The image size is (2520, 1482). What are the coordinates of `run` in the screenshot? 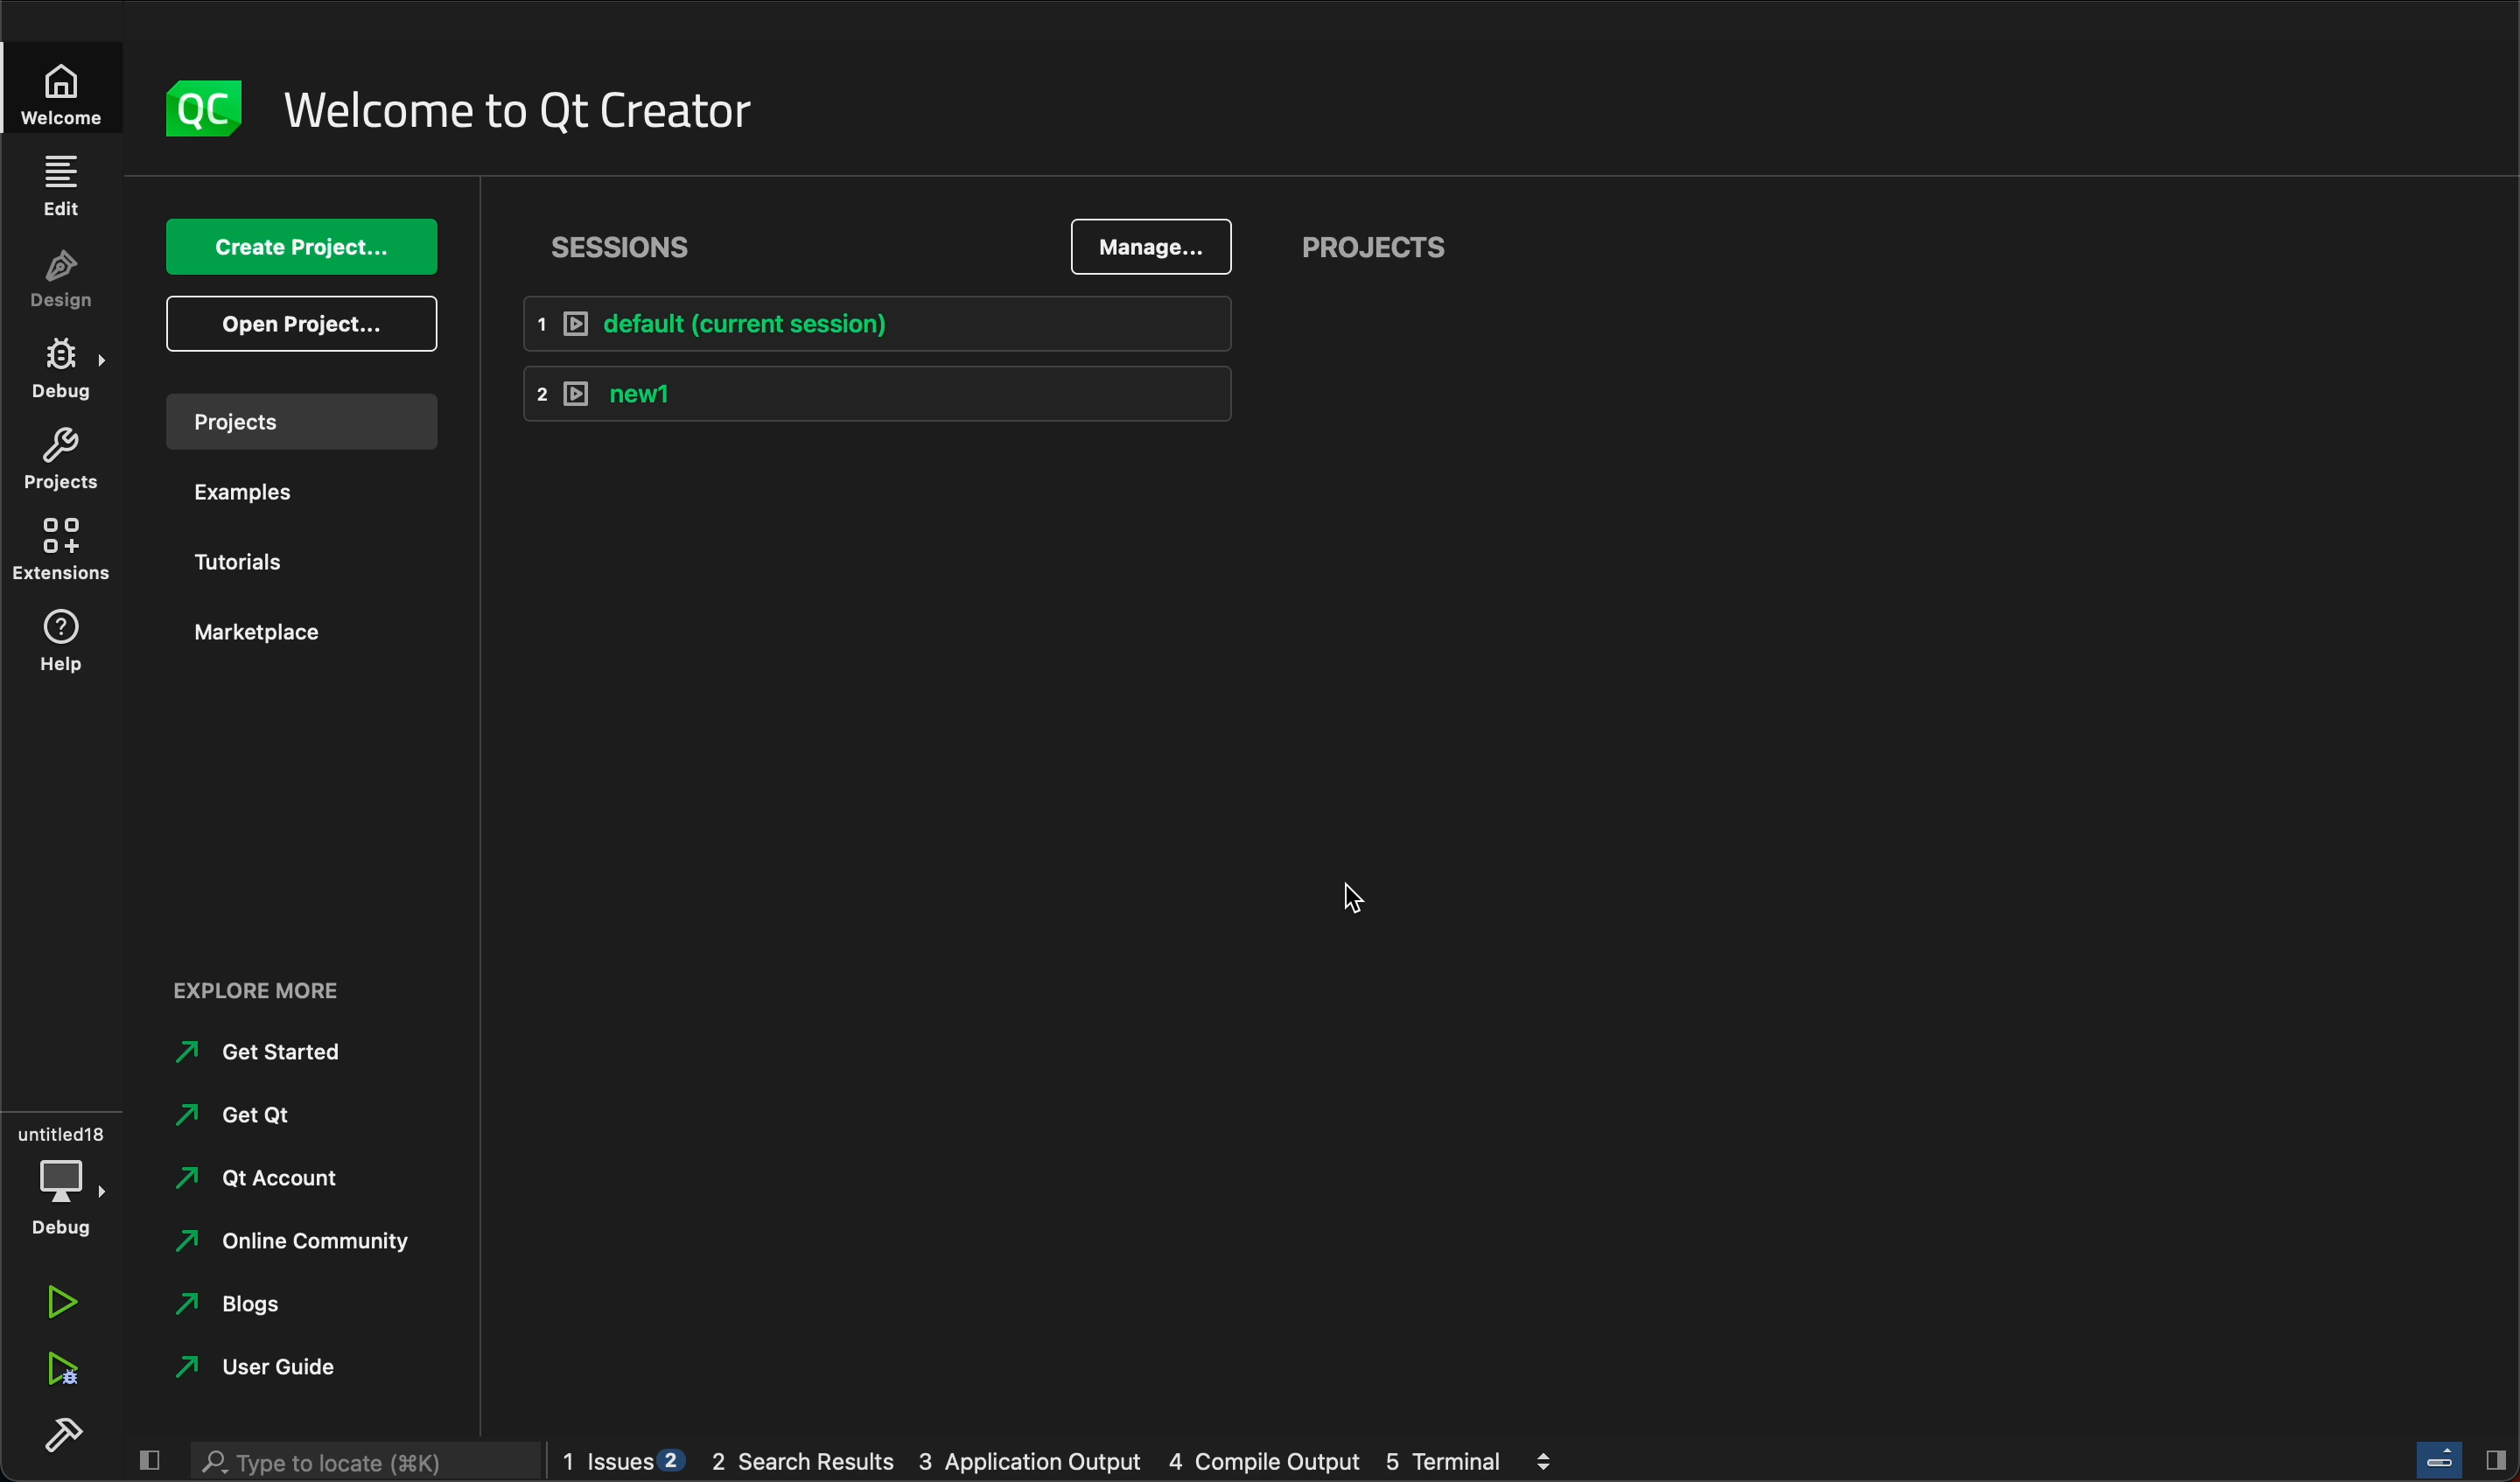 It's located at (57, 1305).